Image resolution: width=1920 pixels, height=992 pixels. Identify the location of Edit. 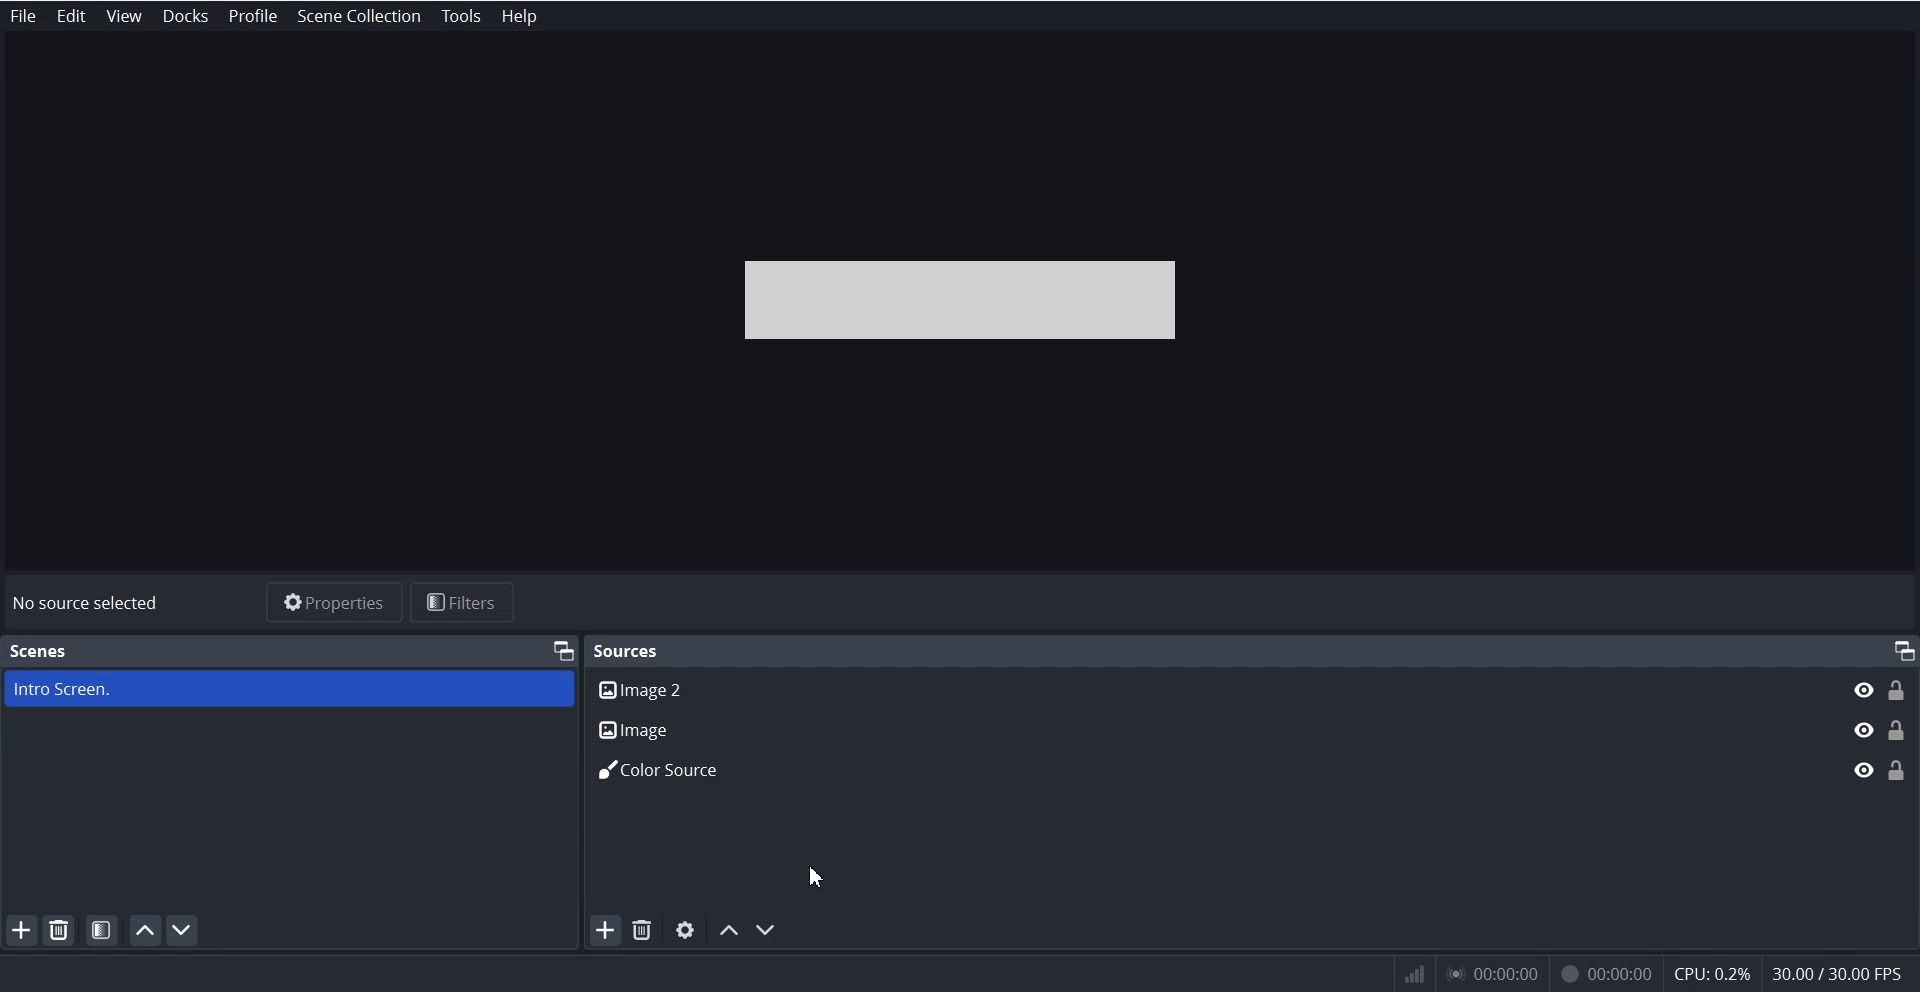
(72, 16).